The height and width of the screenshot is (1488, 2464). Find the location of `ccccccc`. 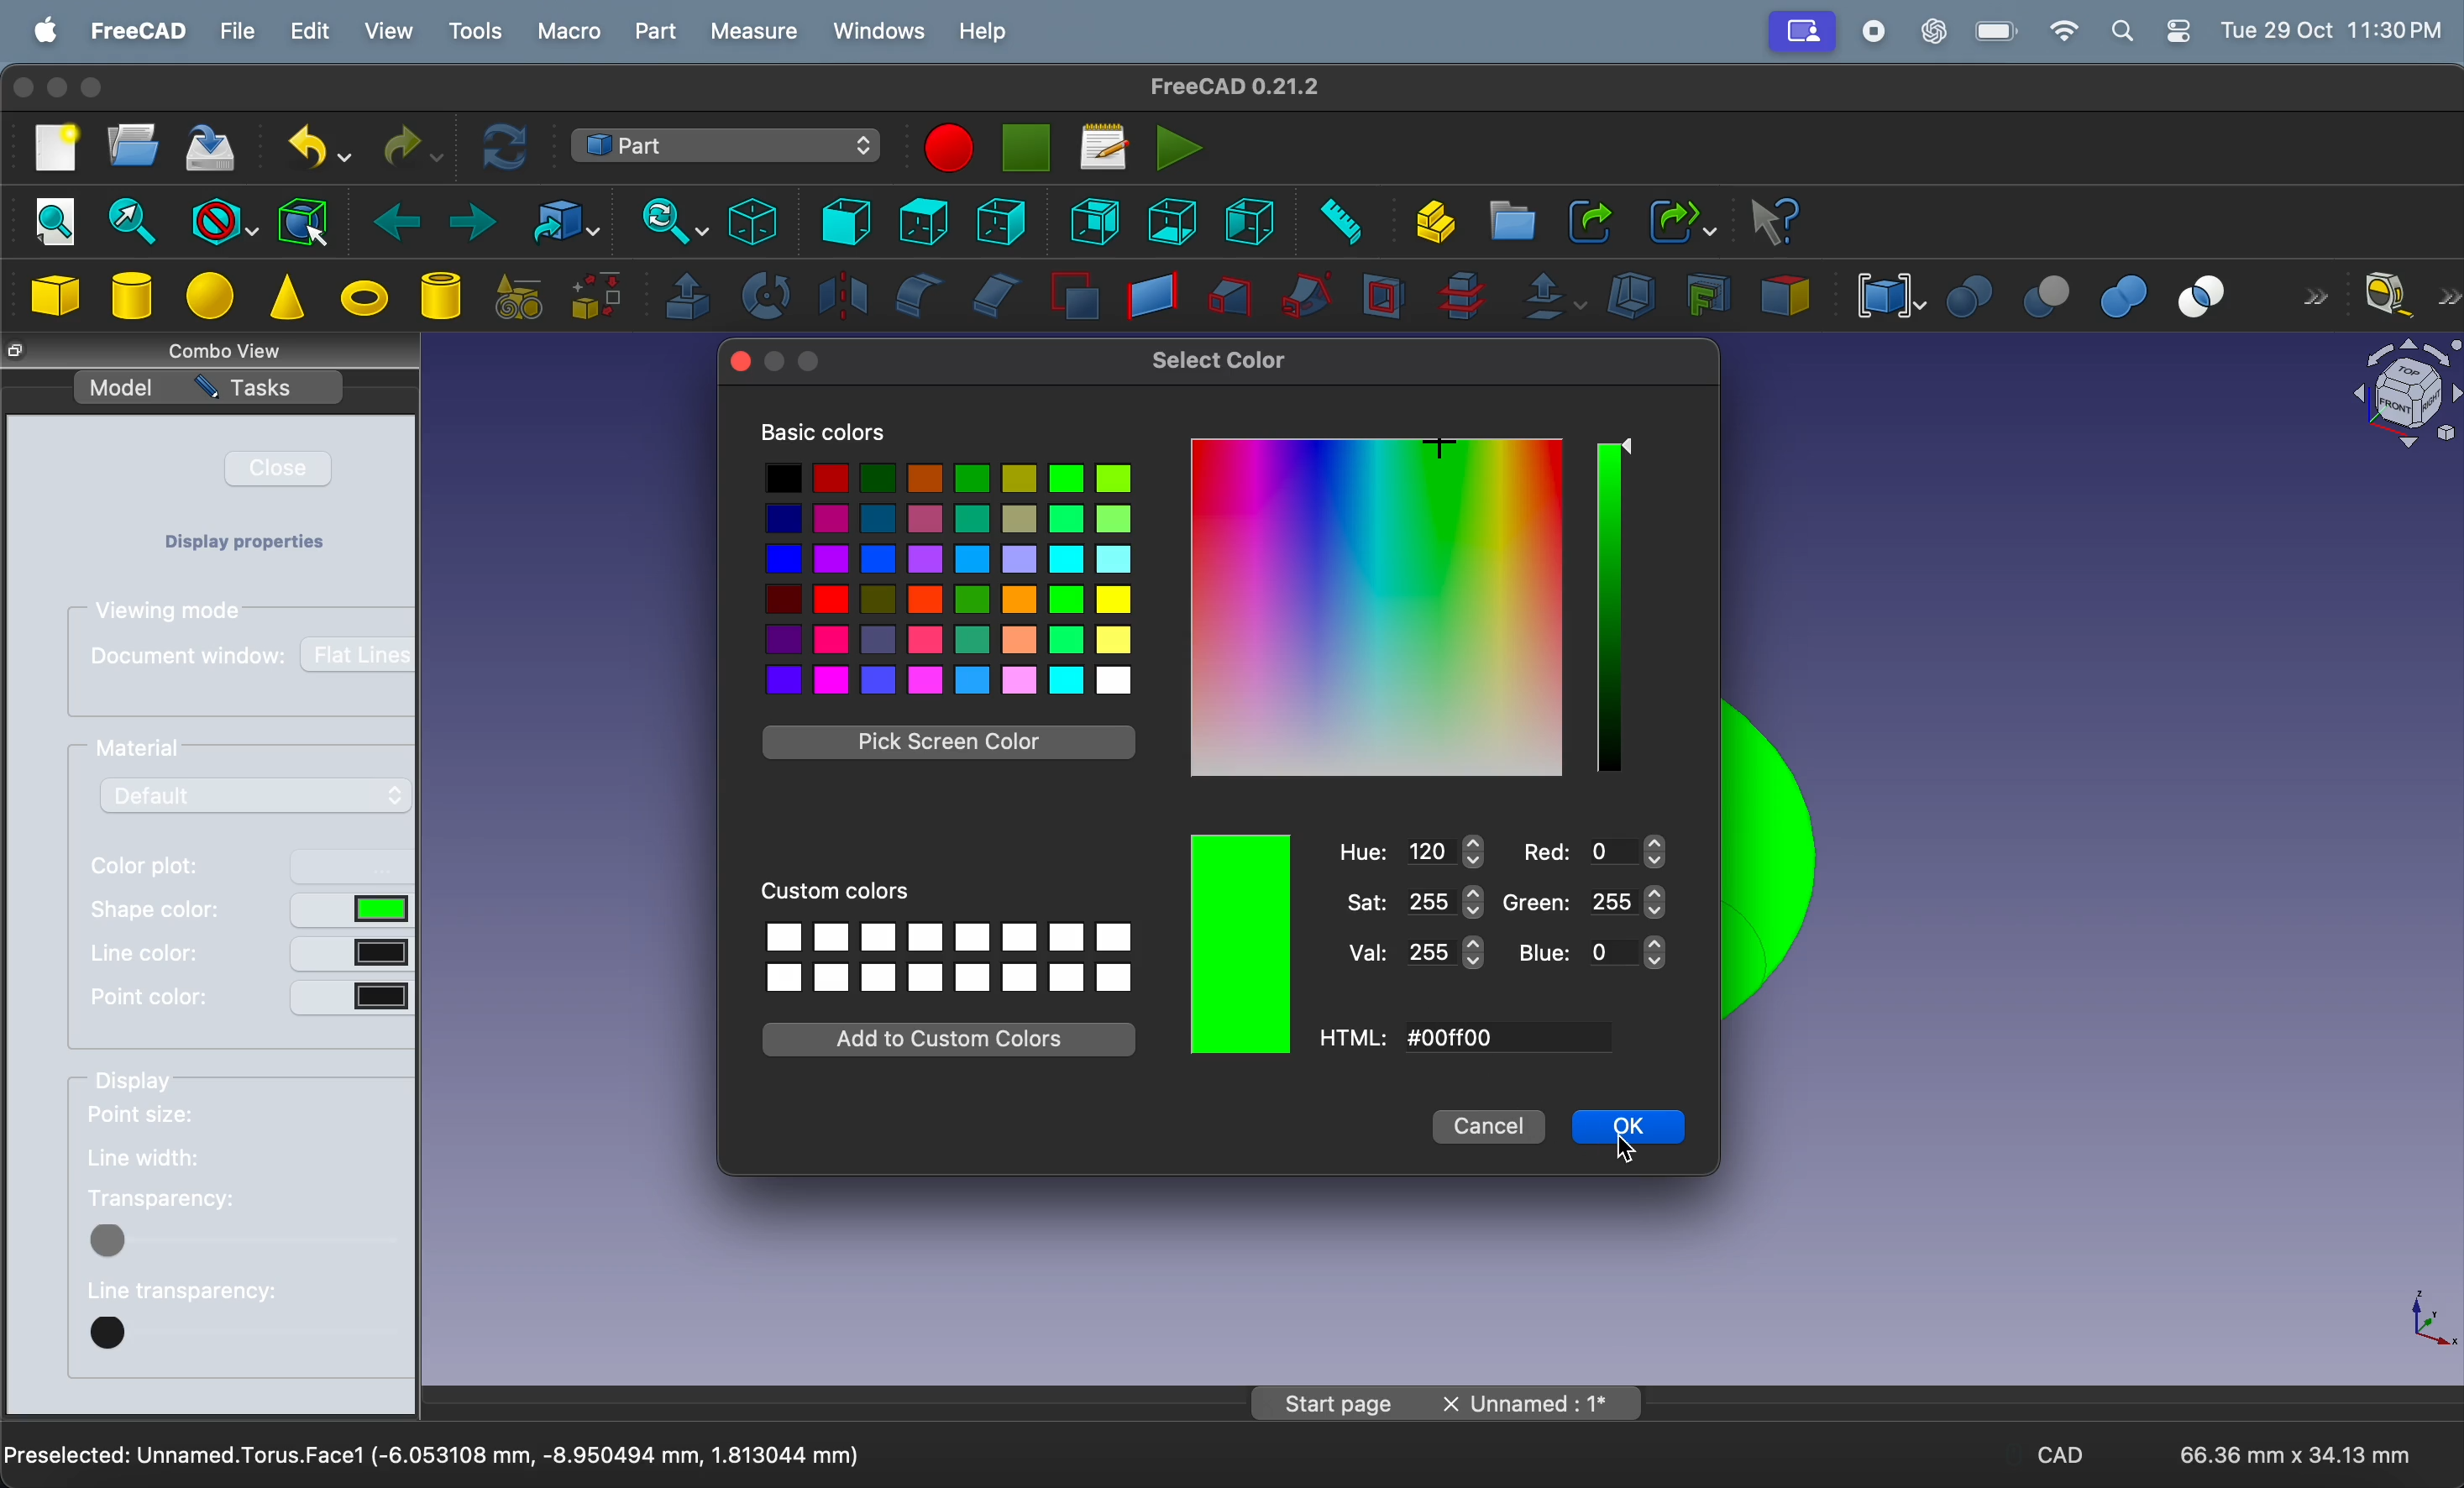

ccccccc is located at coordinates (1456, 1038).